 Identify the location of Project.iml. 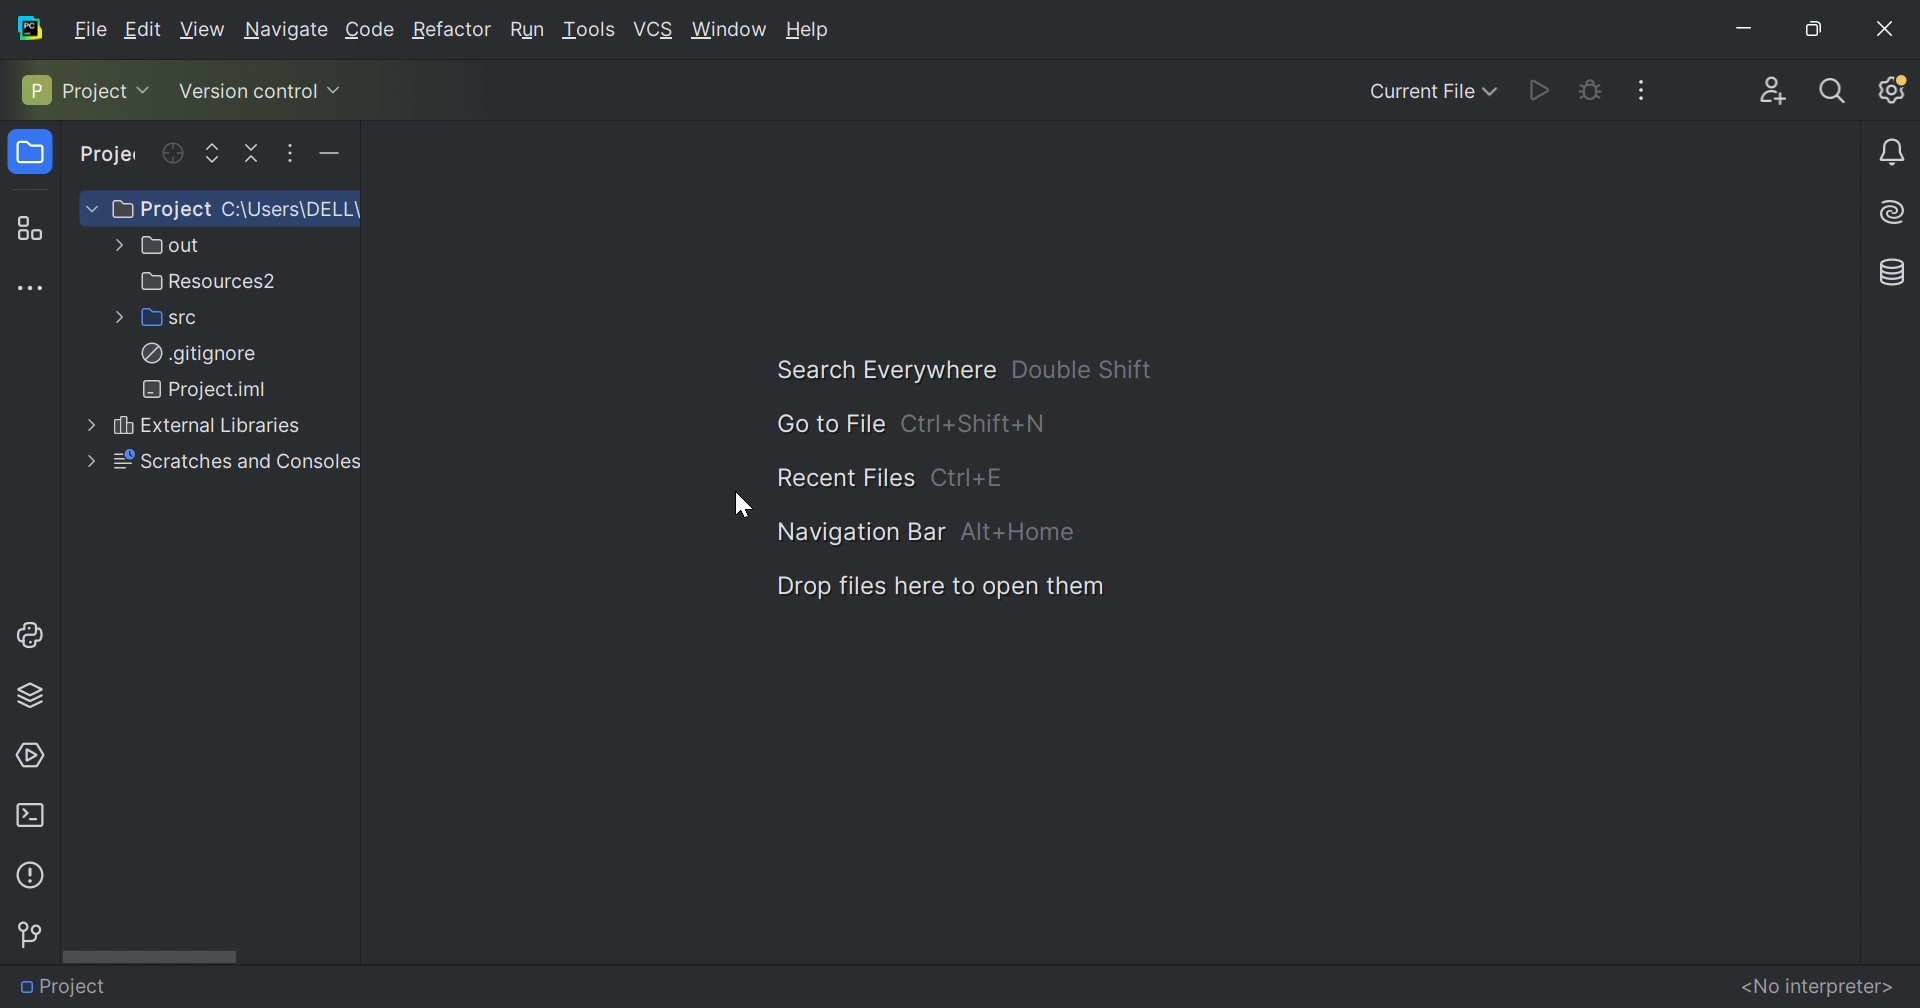
(205, 389).